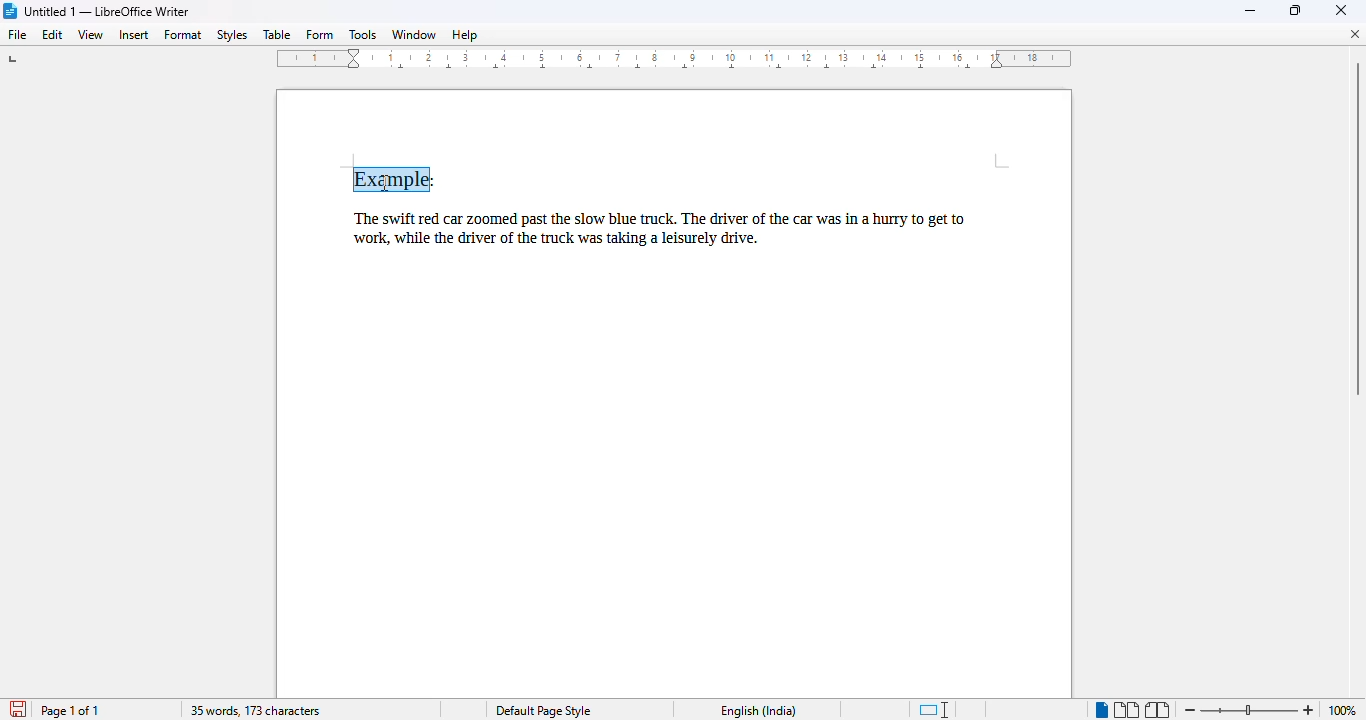 The image size is (1366, 720). What do you see at coordinates (465, 35) in the screenshot?
I see `help` at bounding box center [465, 35].